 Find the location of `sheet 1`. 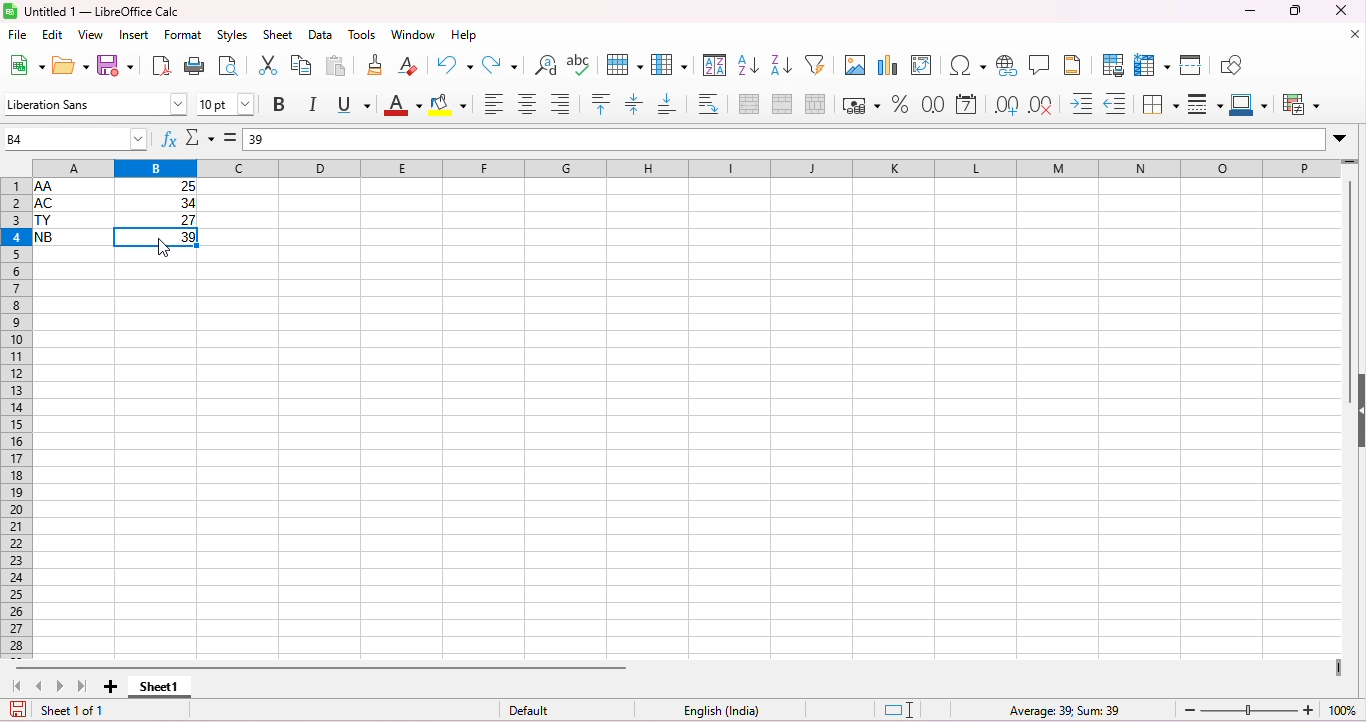

sheet 1 is located at coordinates (163, 689).